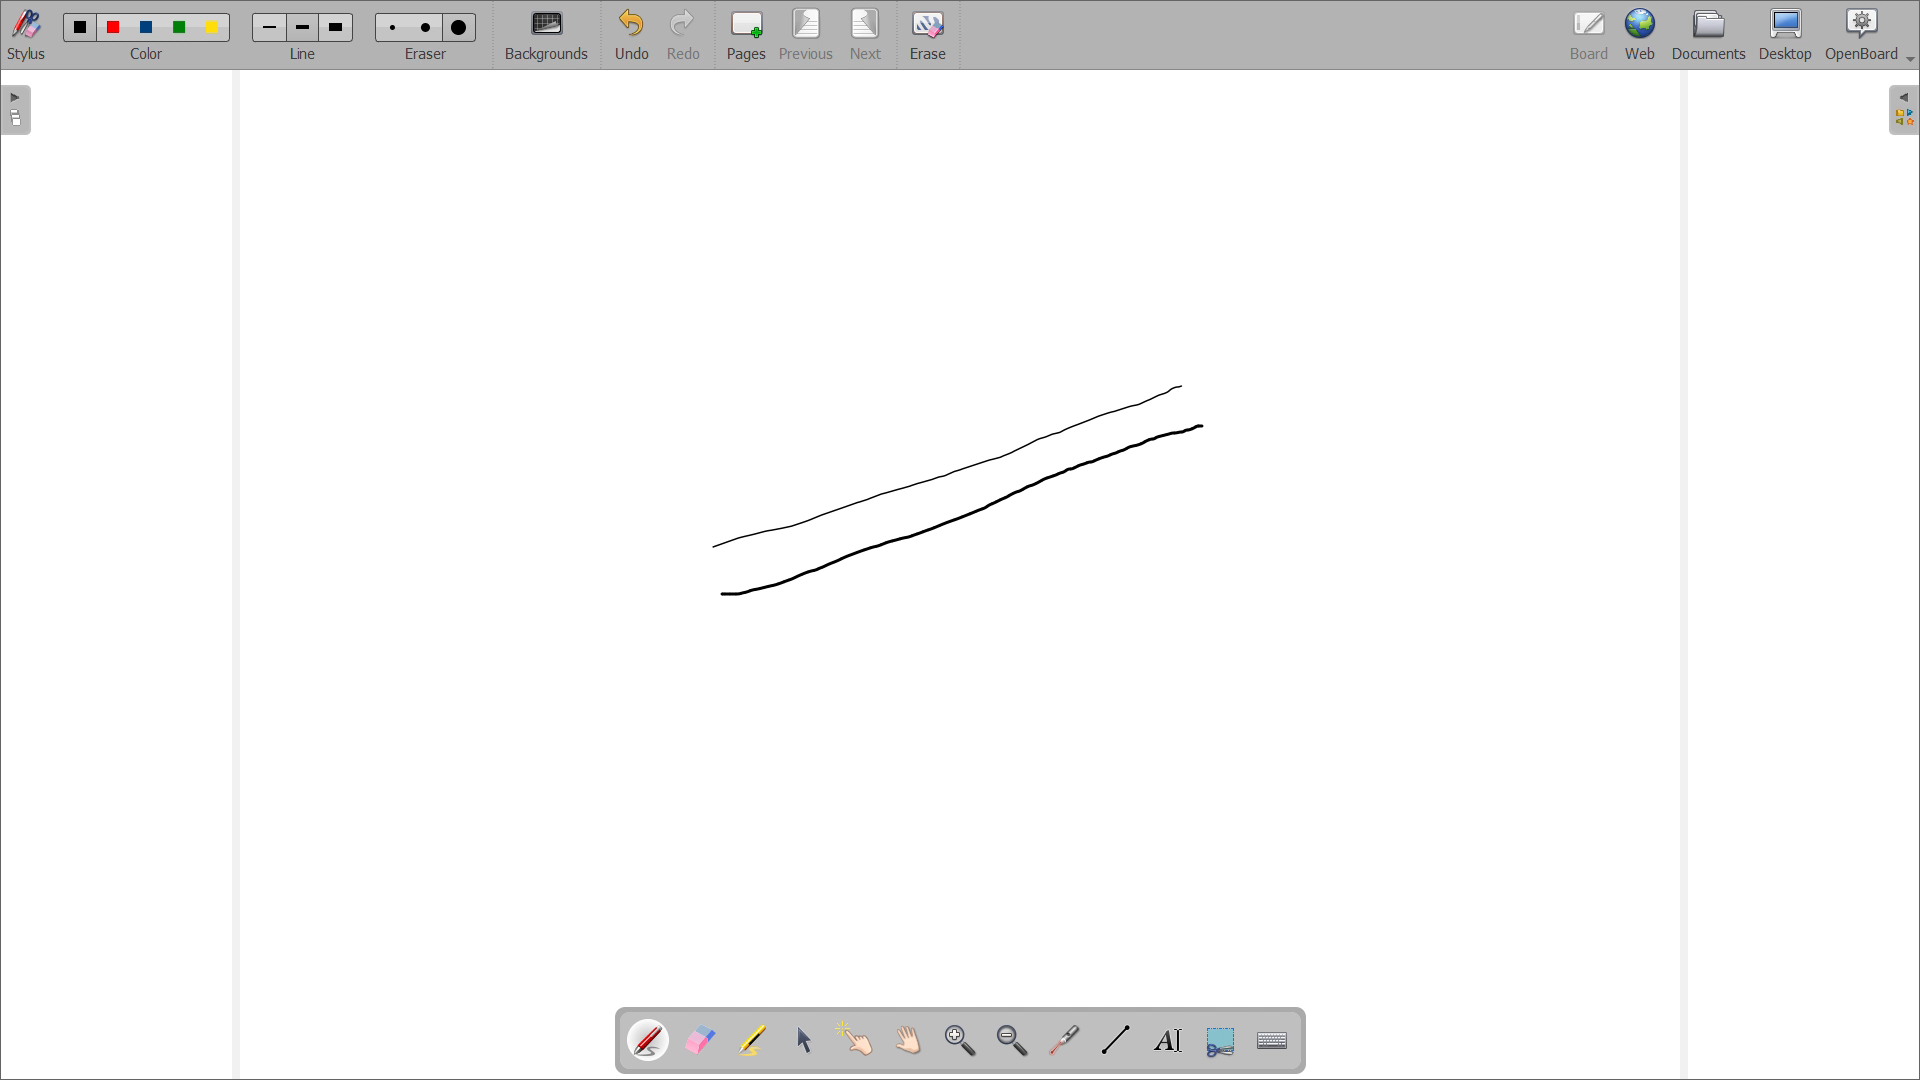  Describe the element at coordinates (116, 27) in the screenshot. I see `color` at that location.